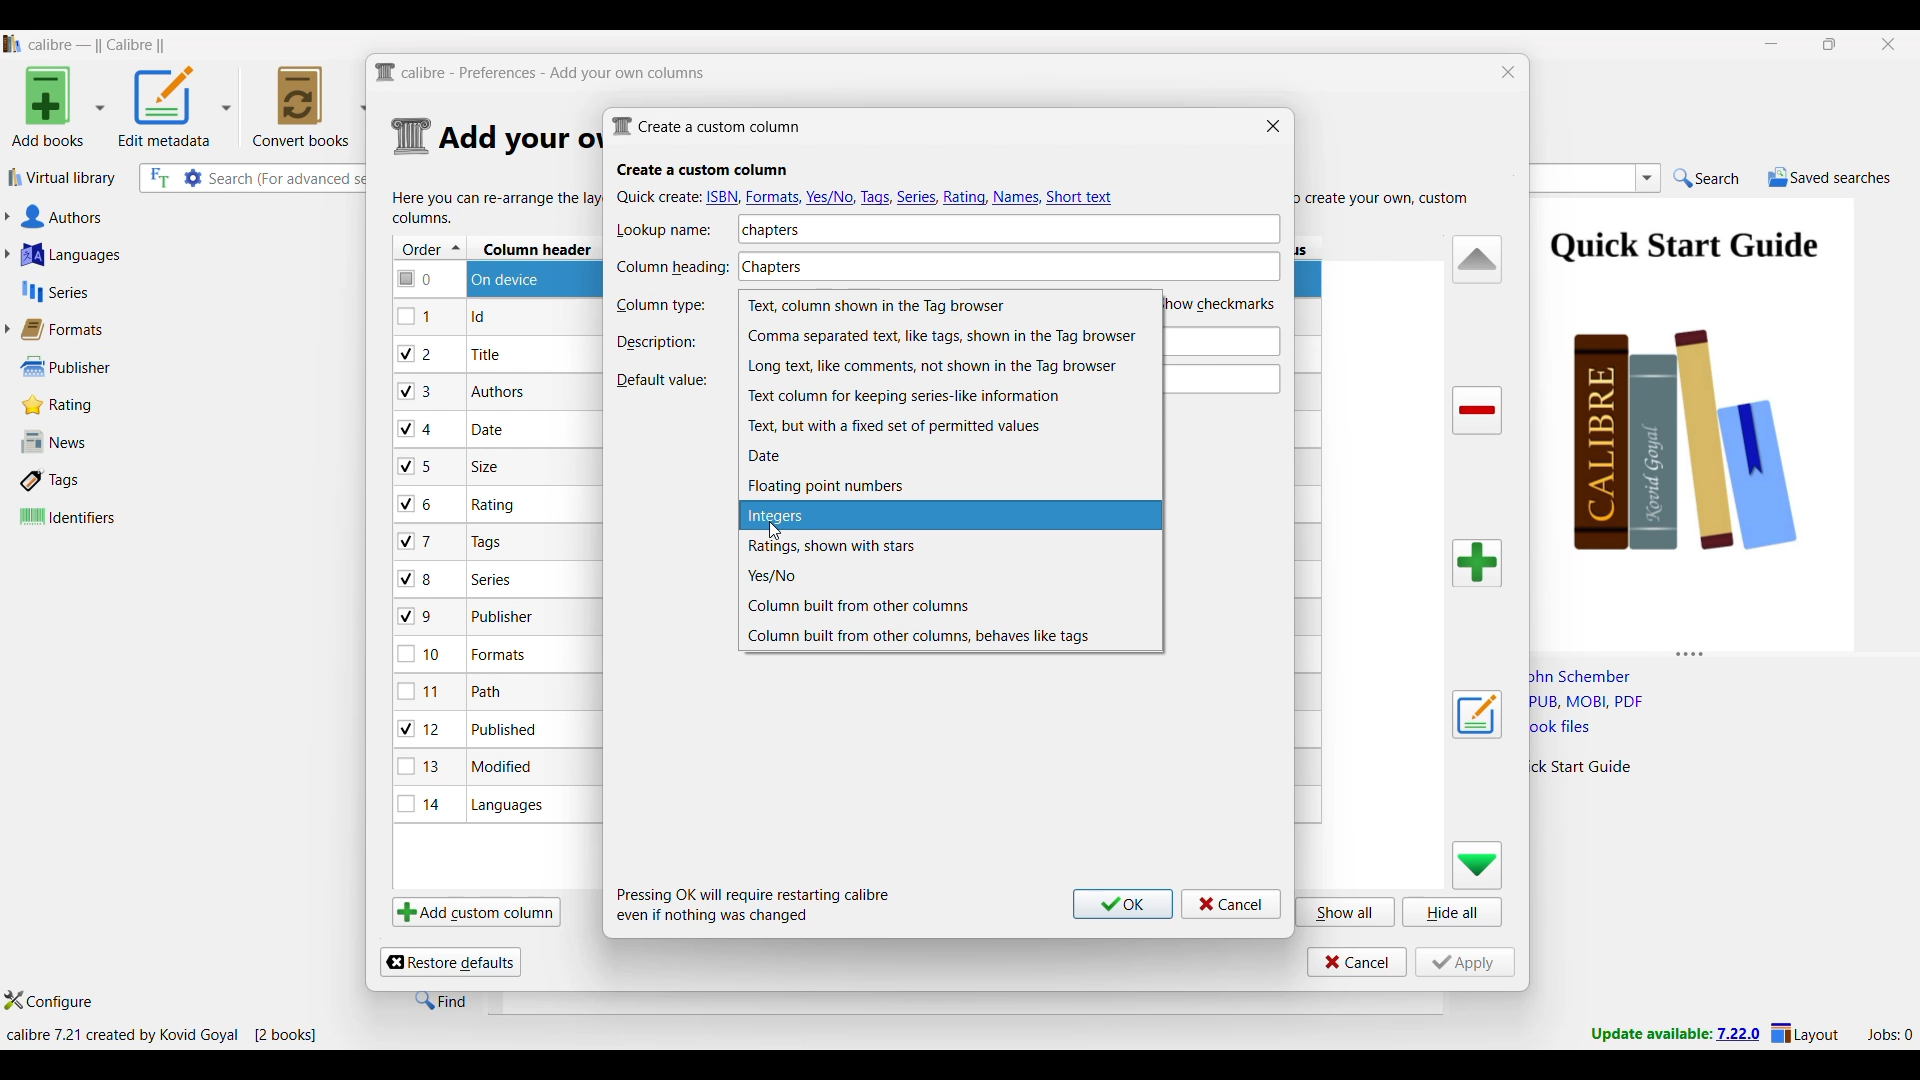 This screenshot has height=1080, width=1920. I want to click on Tags, so click(93, 480).